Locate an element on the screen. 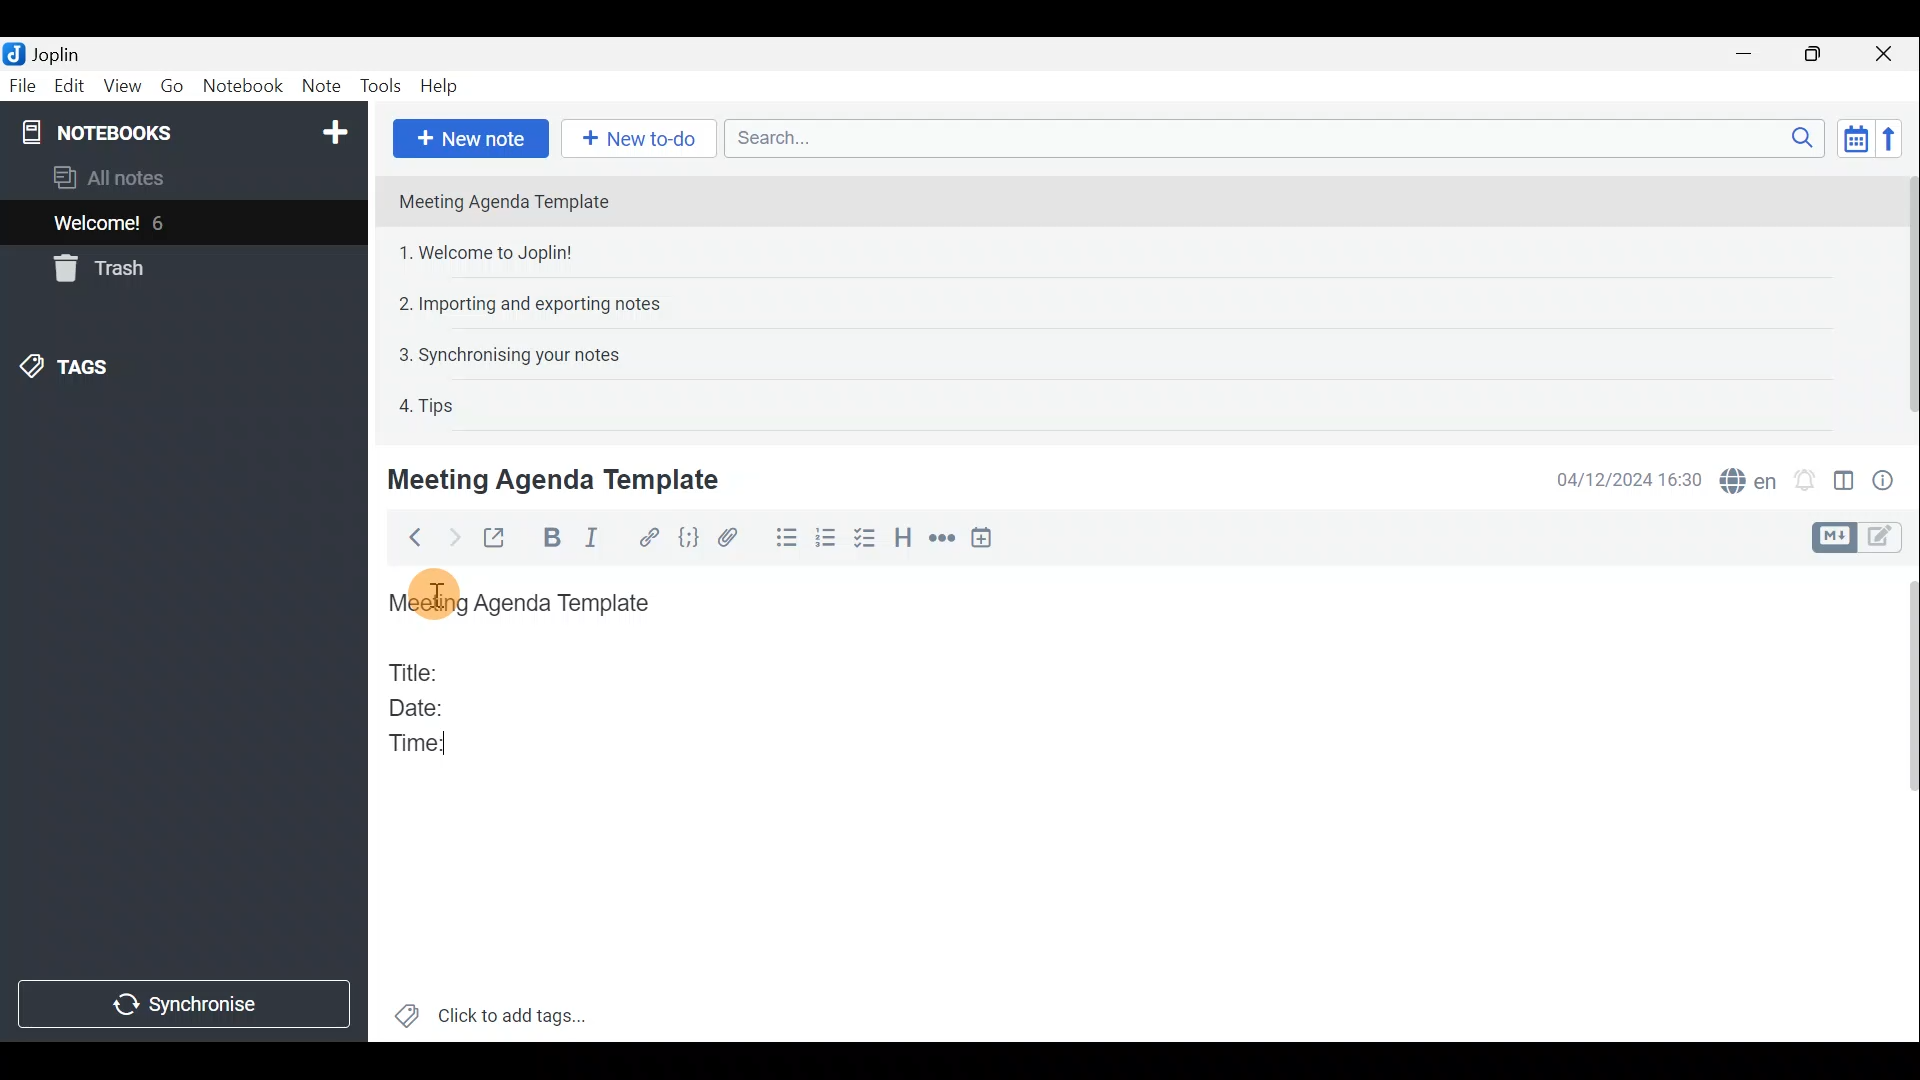 The height and width of the screenshot is (1080, 1920). 4. Tips is located at coordinates (428, 405).